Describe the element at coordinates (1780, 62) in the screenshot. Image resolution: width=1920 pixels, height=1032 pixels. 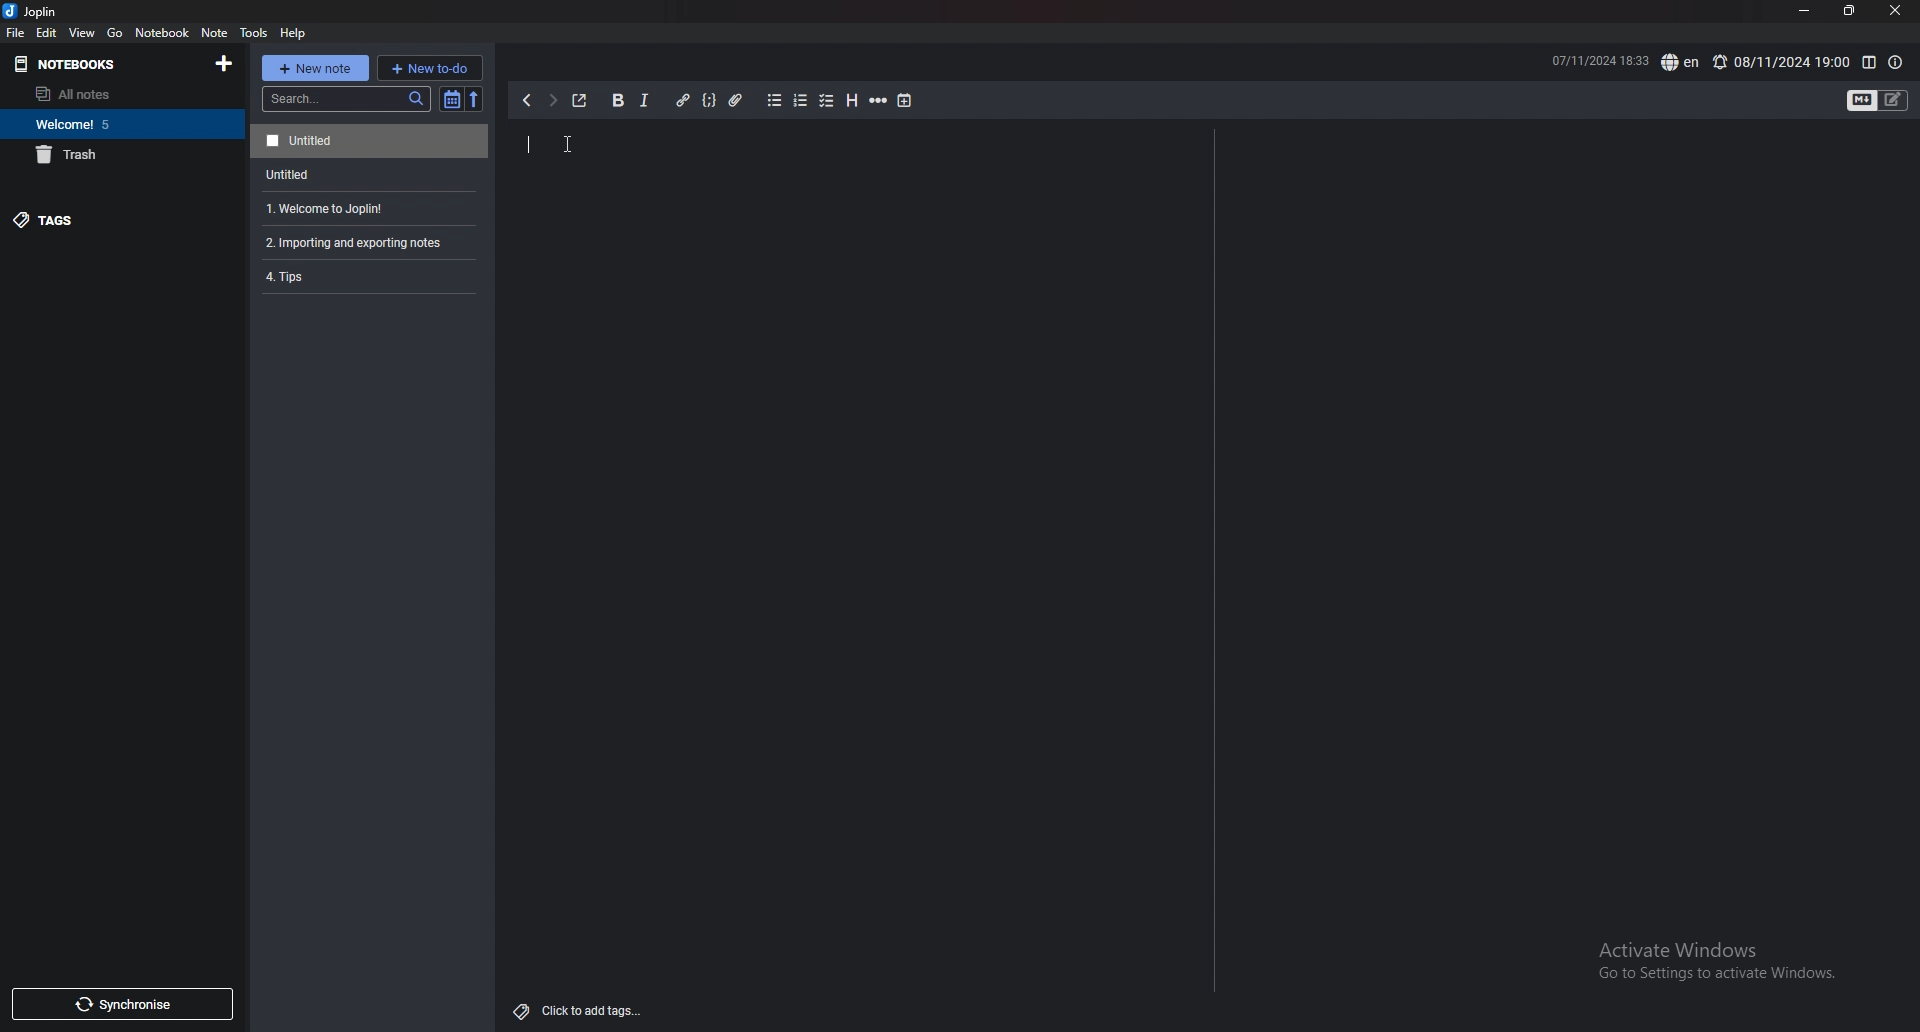
I see ` 08/11/2024 19:00` at that location.